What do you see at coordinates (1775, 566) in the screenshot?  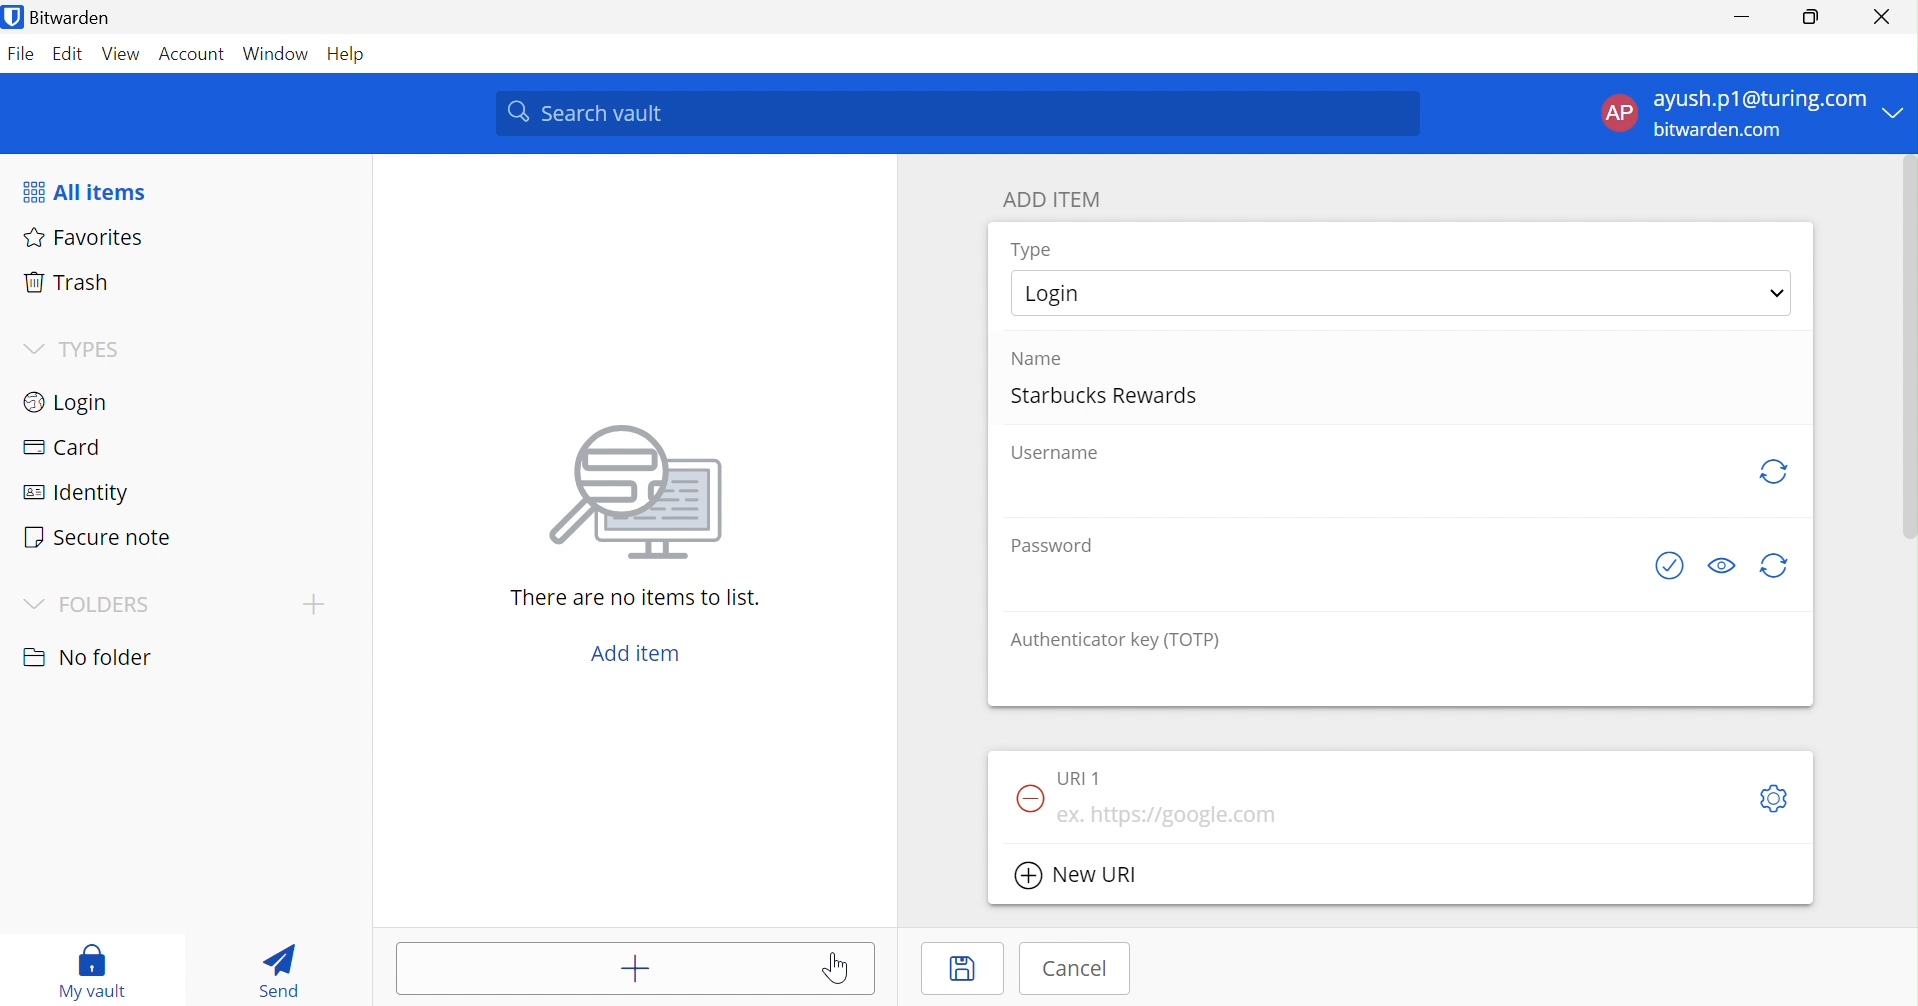 I see `Regenerate Password` at bounding box center [1775, 566].